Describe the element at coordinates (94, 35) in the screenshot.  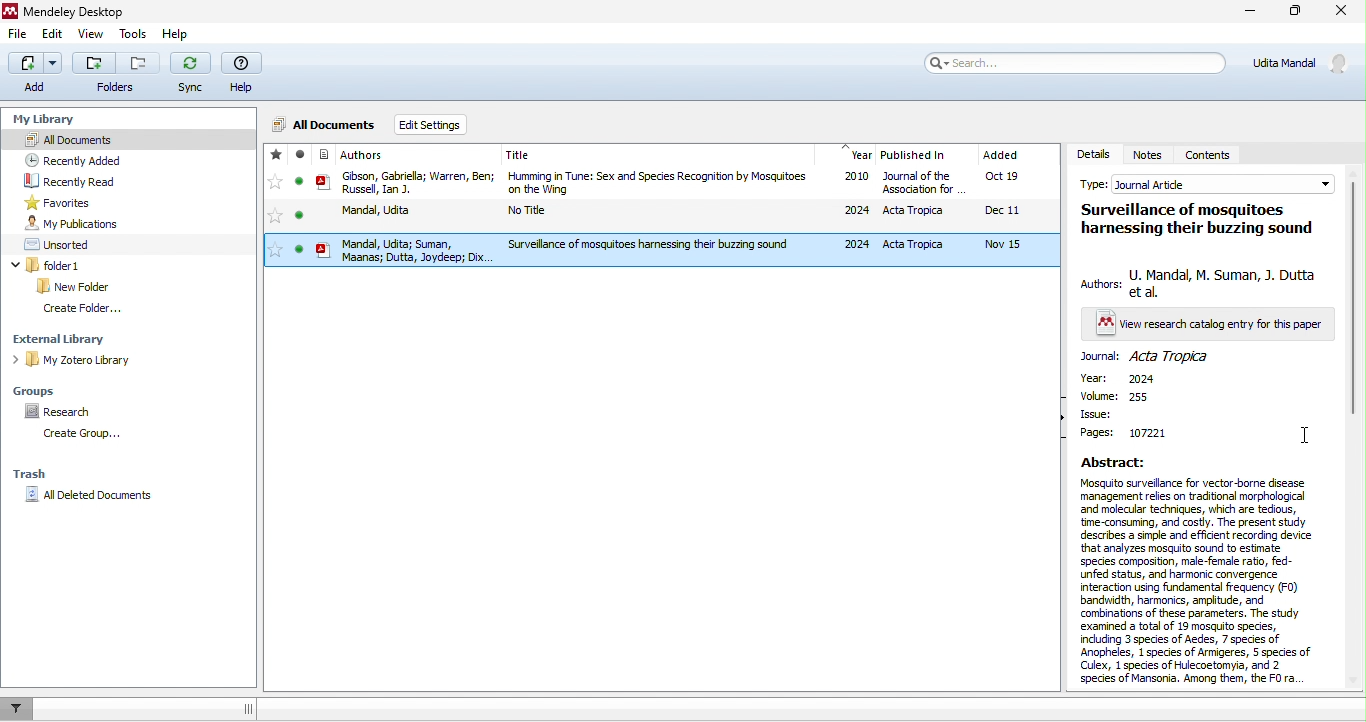
I see `view` at that location.